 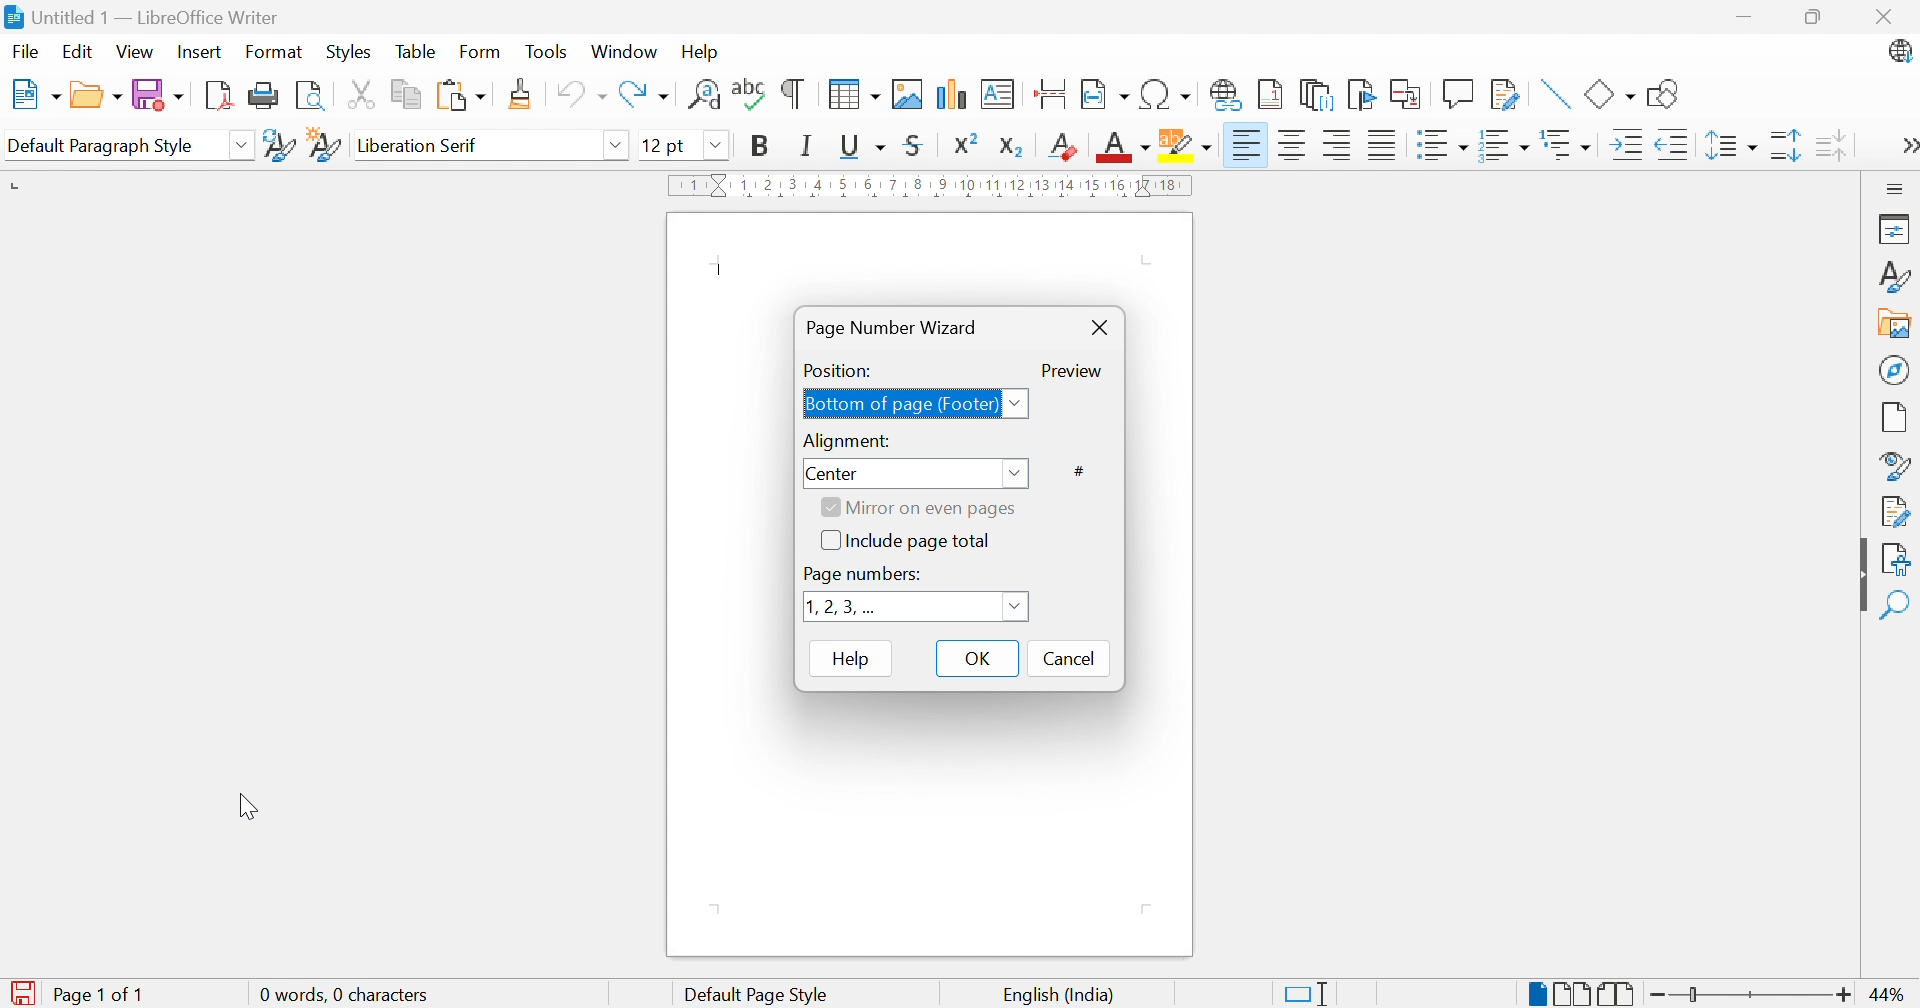 What do you see at coordinates (832, 474) in the screenshot?
I see `Center` at bounding box center [832, 474].